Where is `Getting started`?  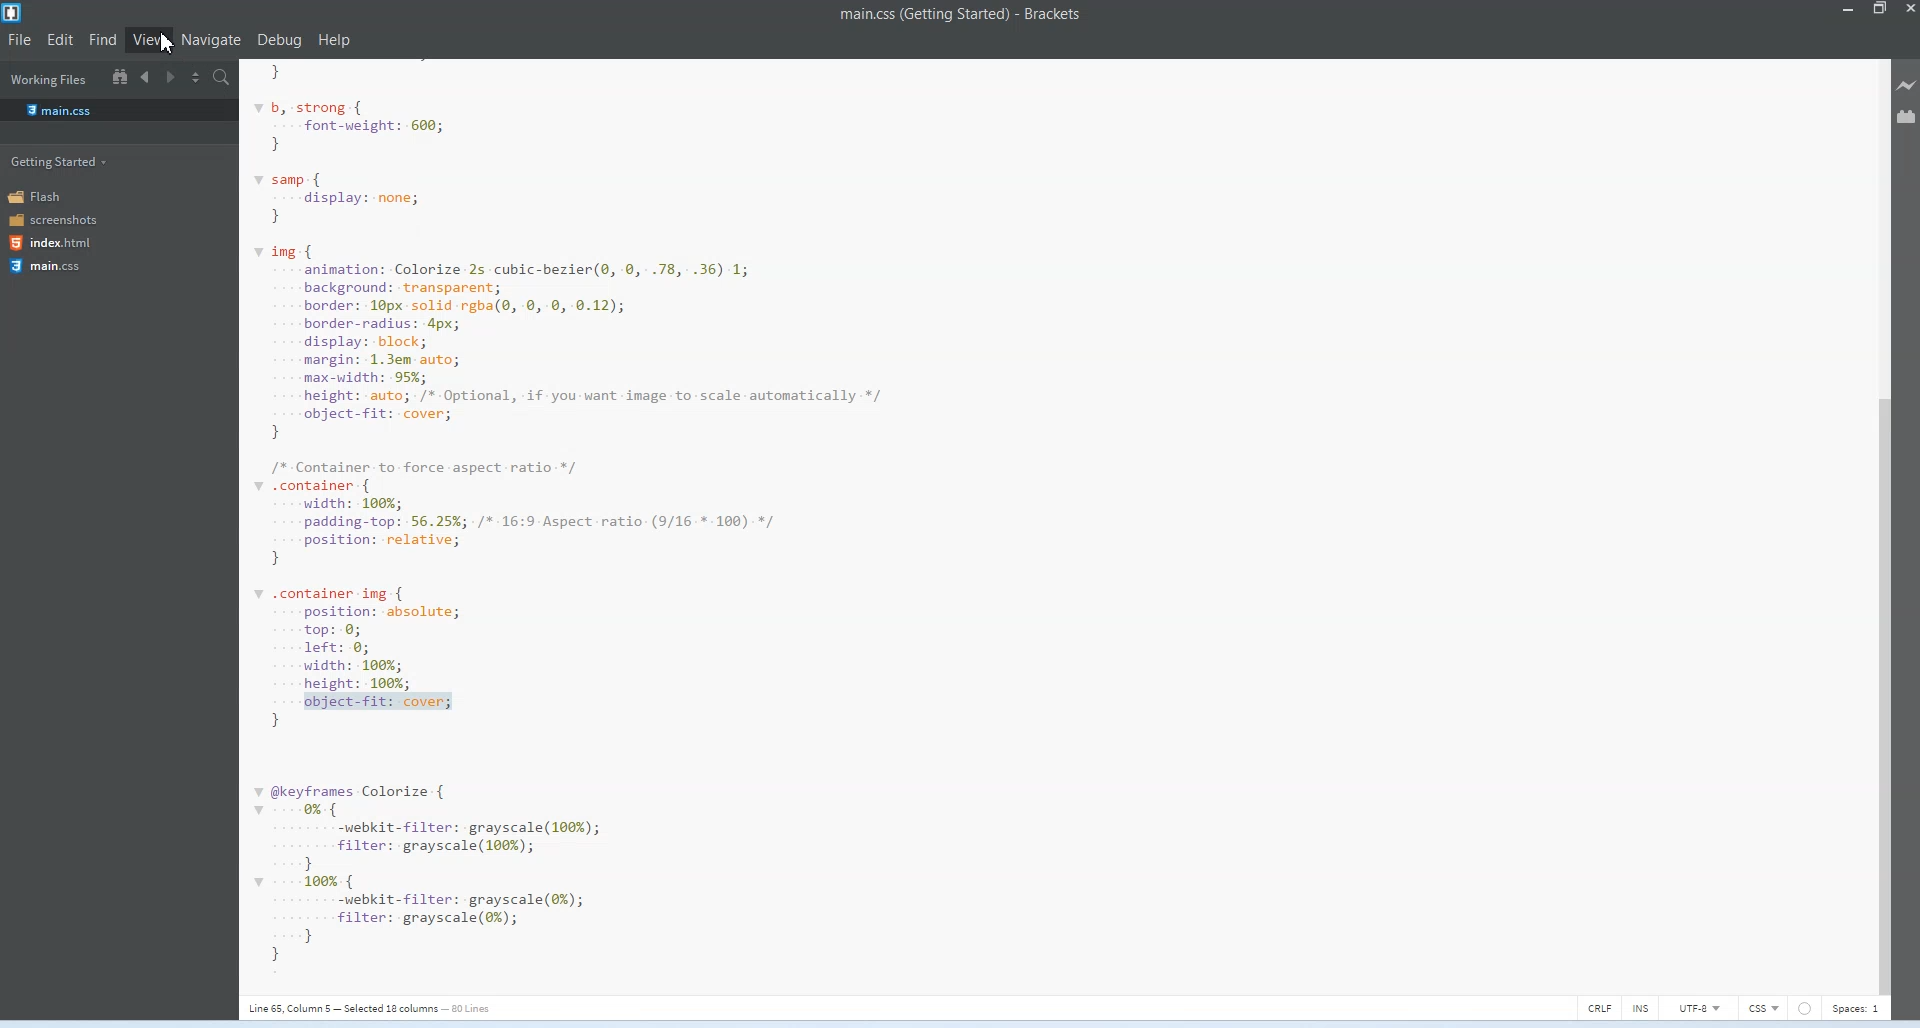 Getting started is located at coordinates (58, 162).